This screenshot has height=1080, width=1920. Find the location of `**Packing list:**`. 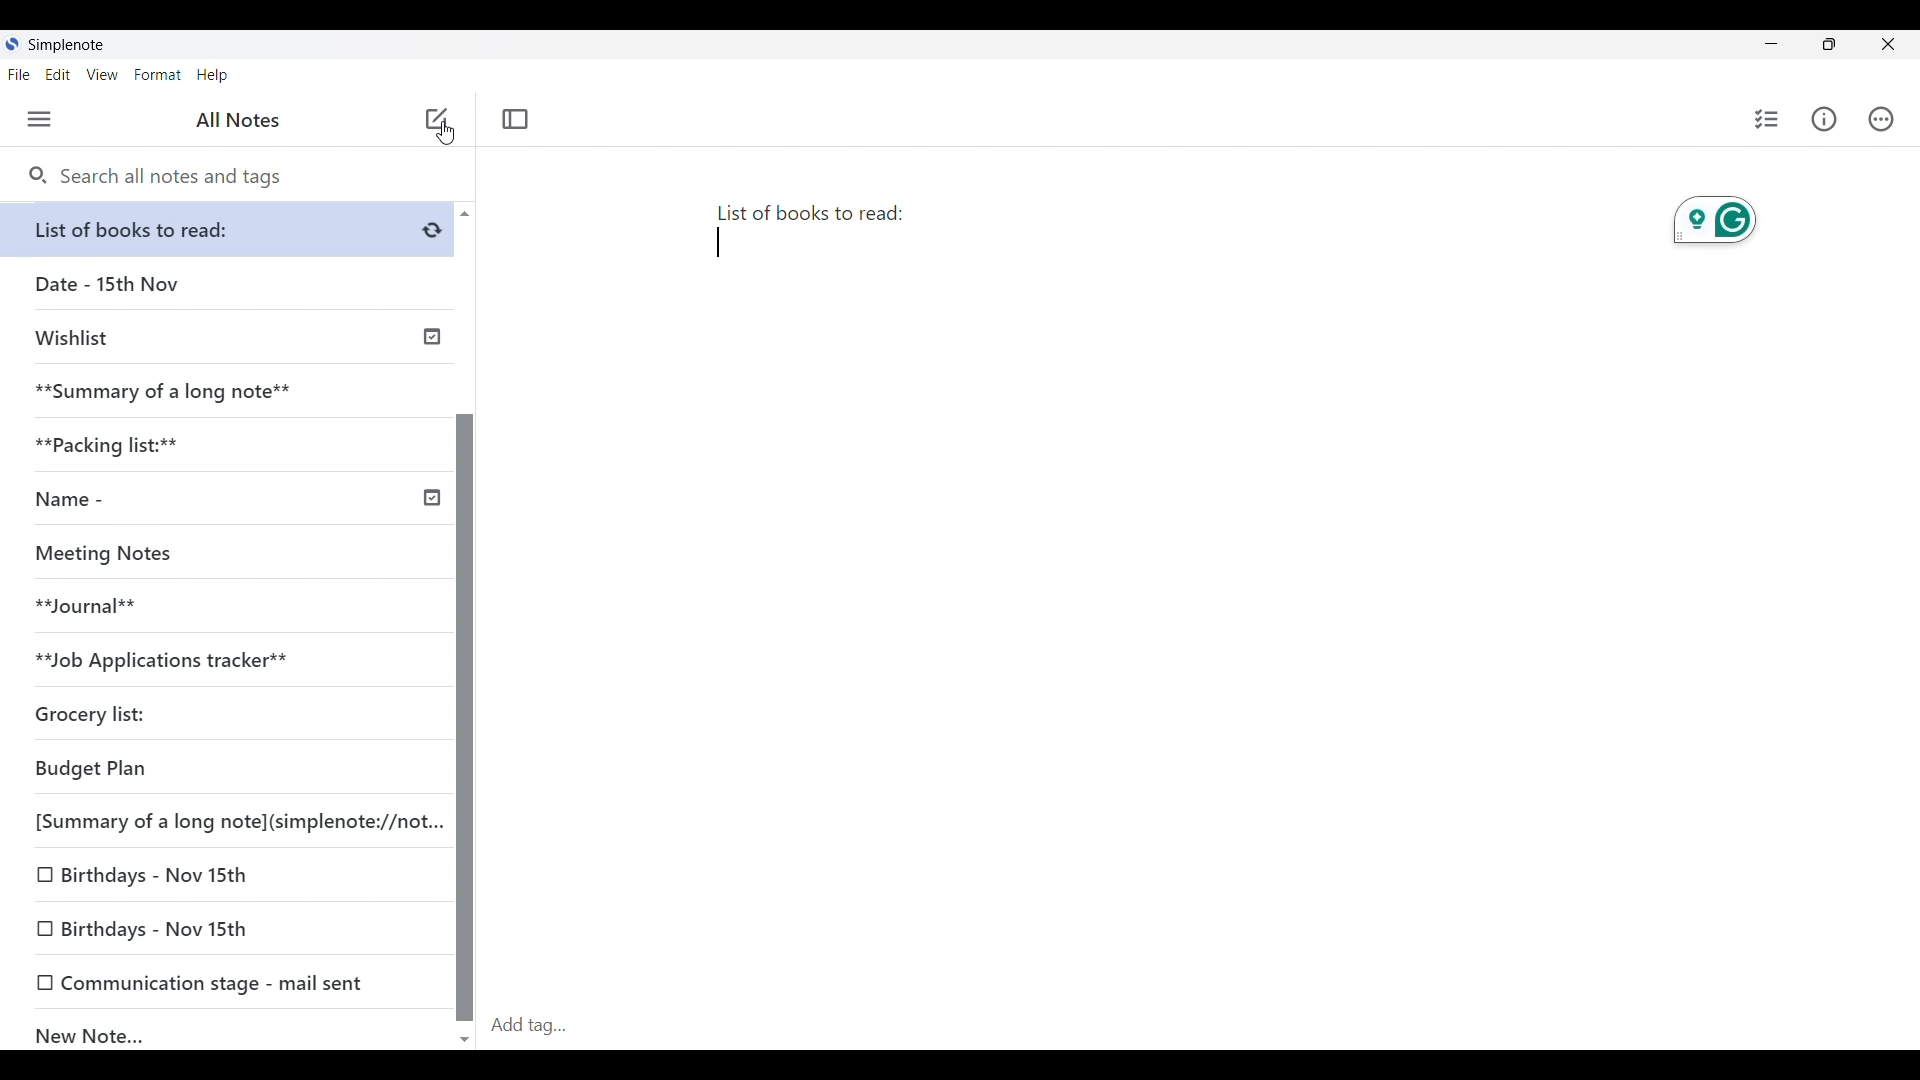

**Packing list:** is located at coordinates (229, 445).